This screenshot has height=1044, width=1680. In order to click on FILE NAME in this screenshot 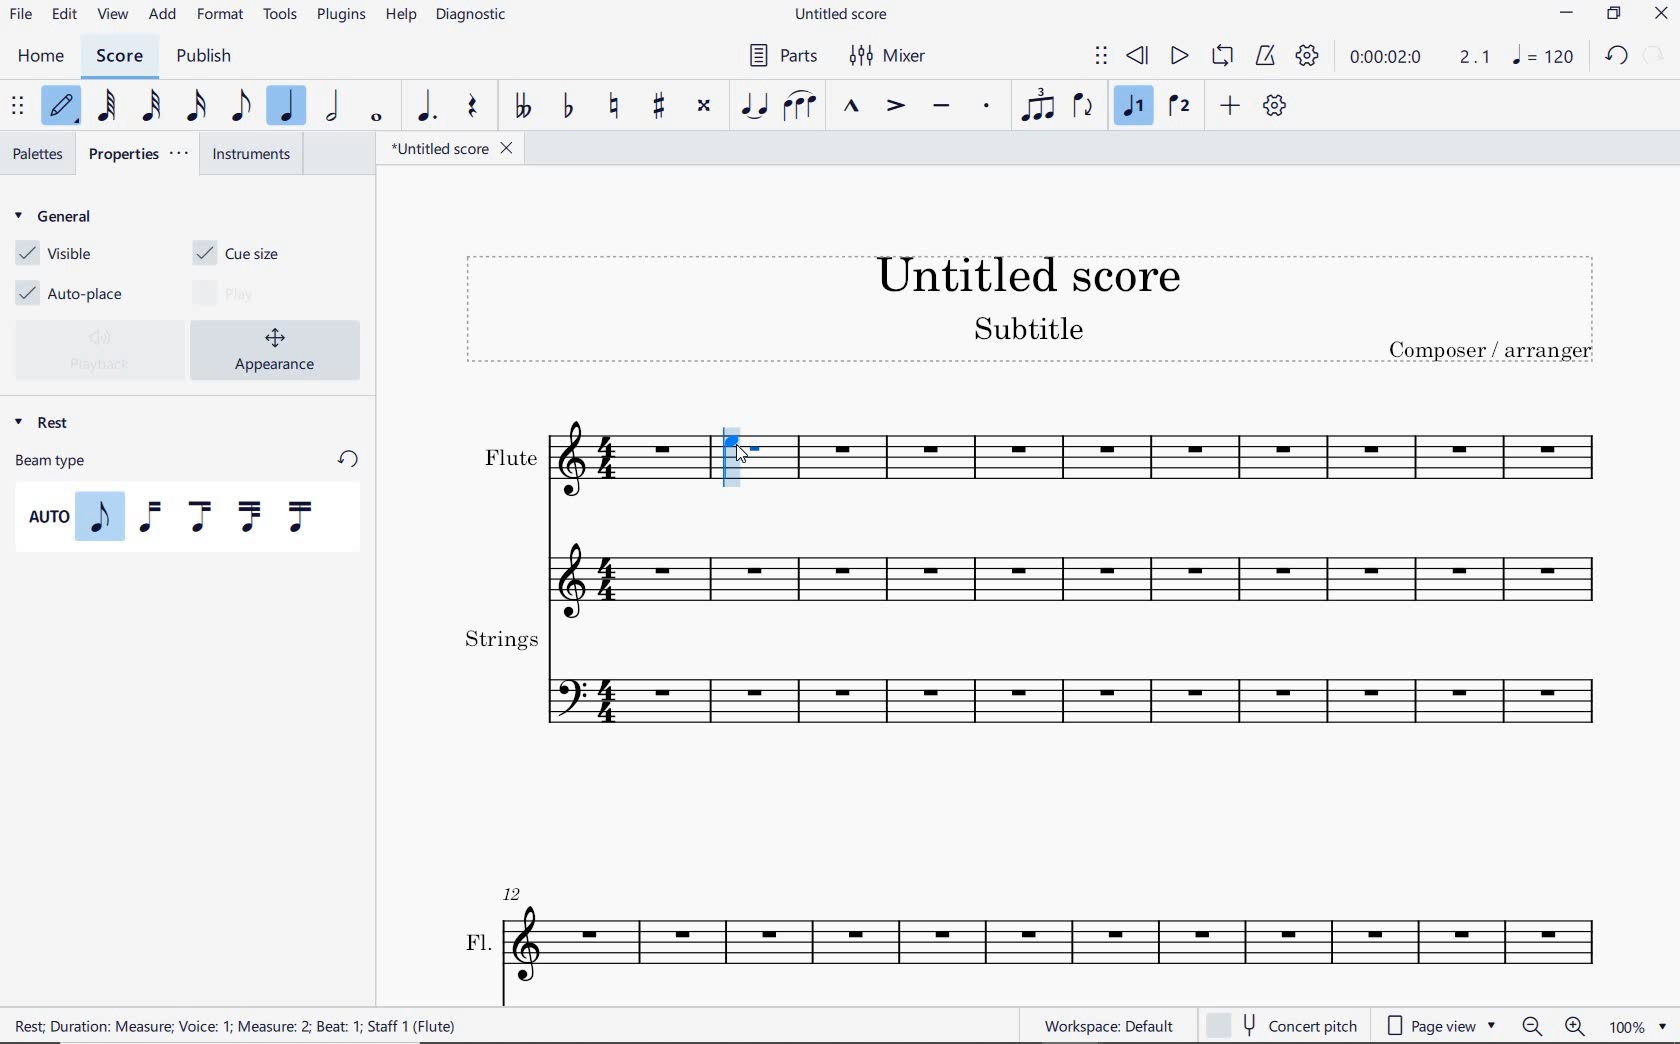, I will do `click(451, 148)`.